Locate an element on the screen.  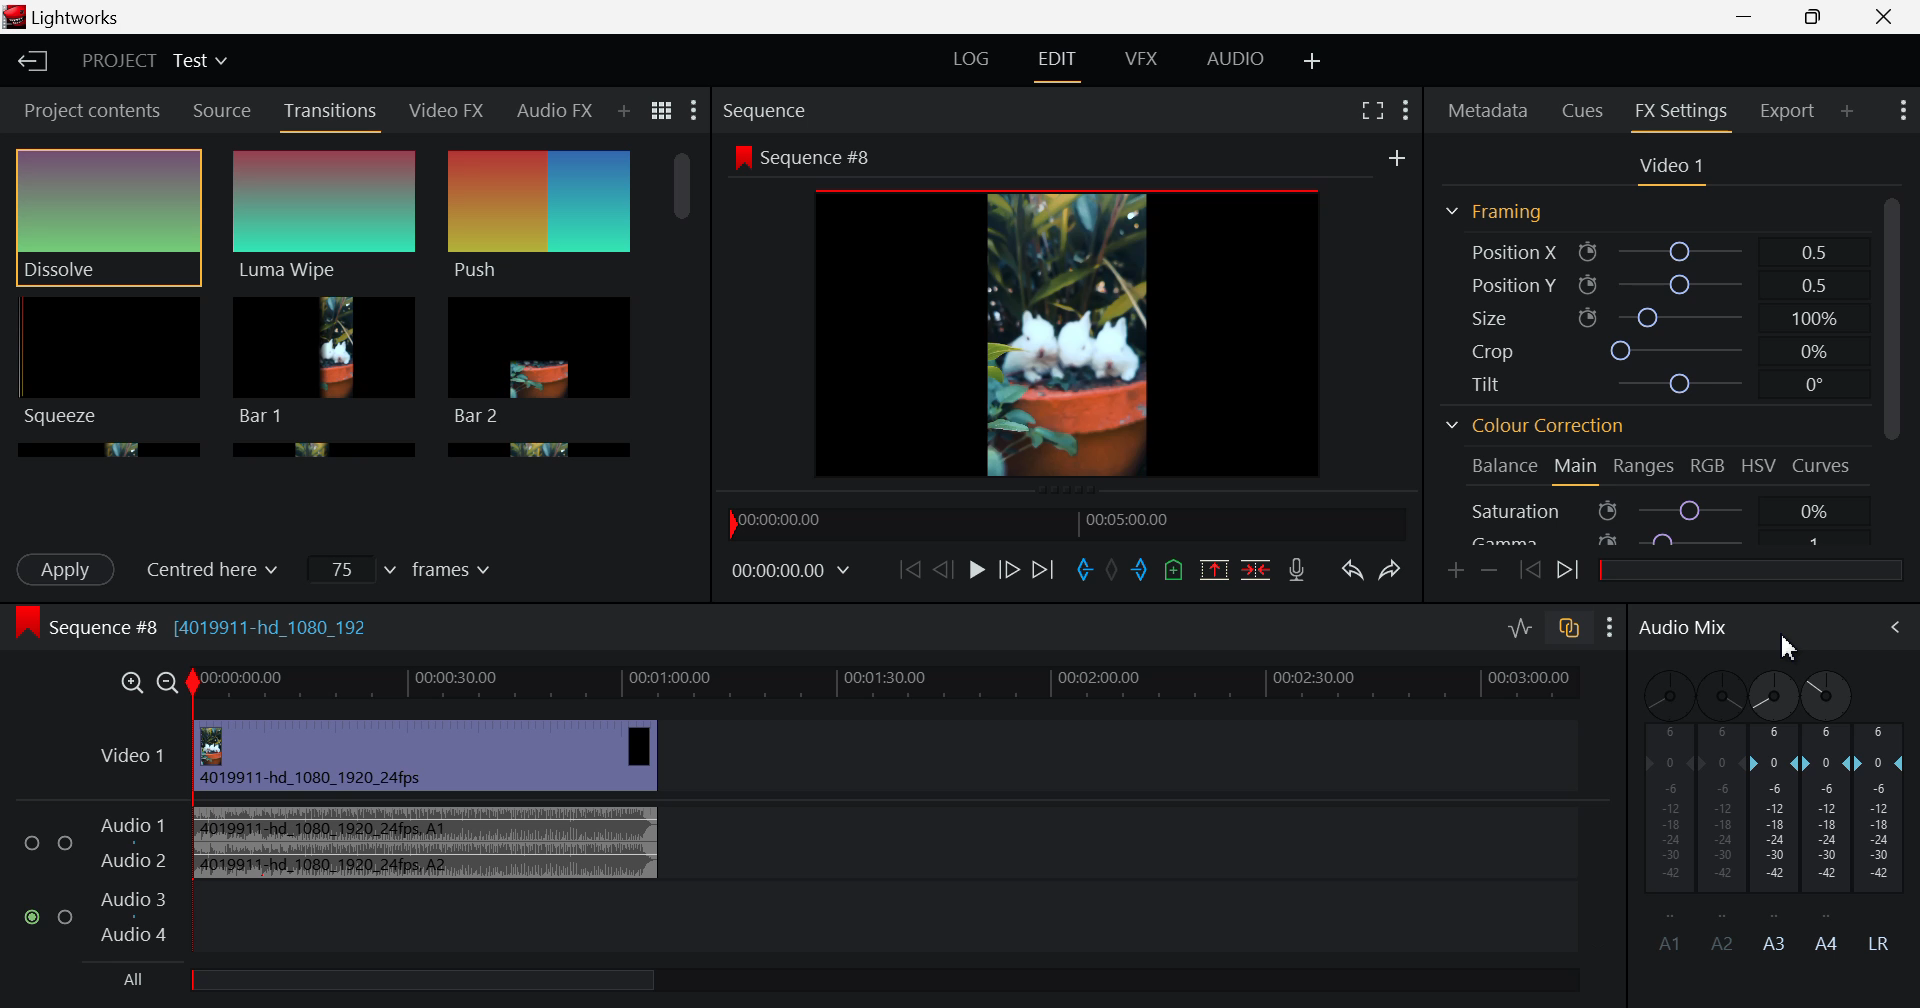
Show Settings is located at coordinates (1404, 110).